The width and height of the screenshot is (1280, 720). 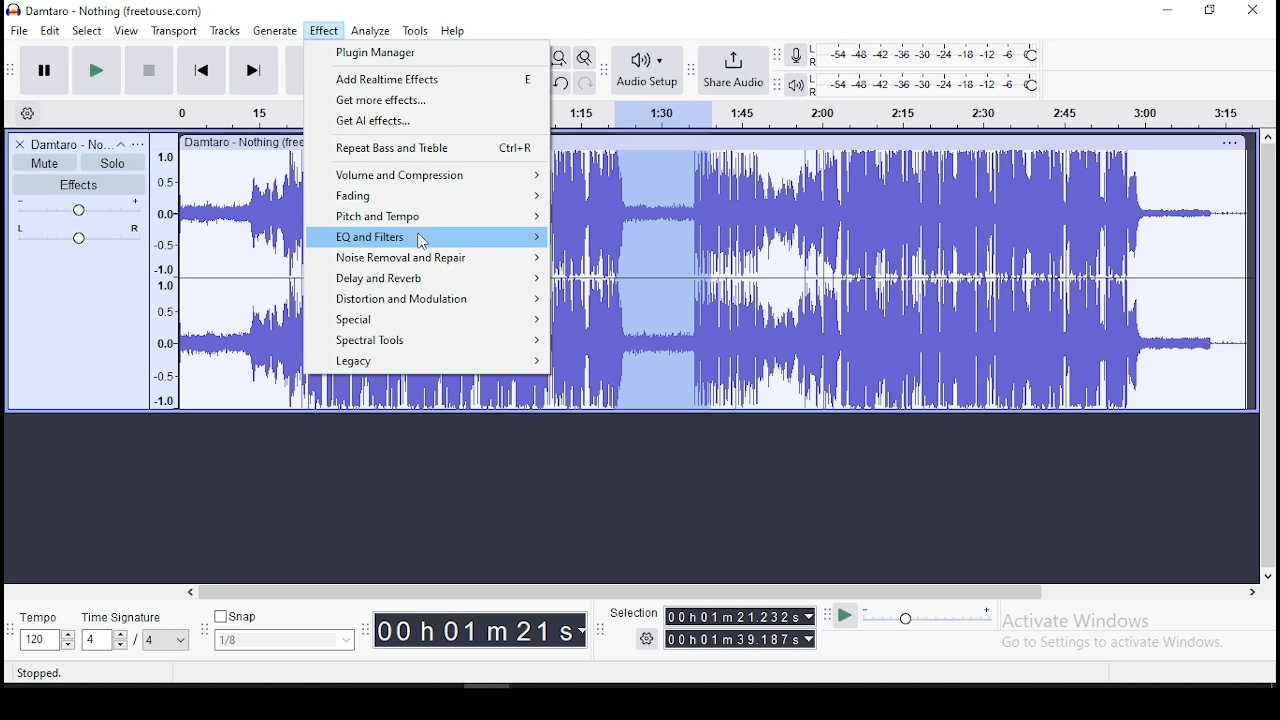 I want to click on effect, so click(x=323, y=32).